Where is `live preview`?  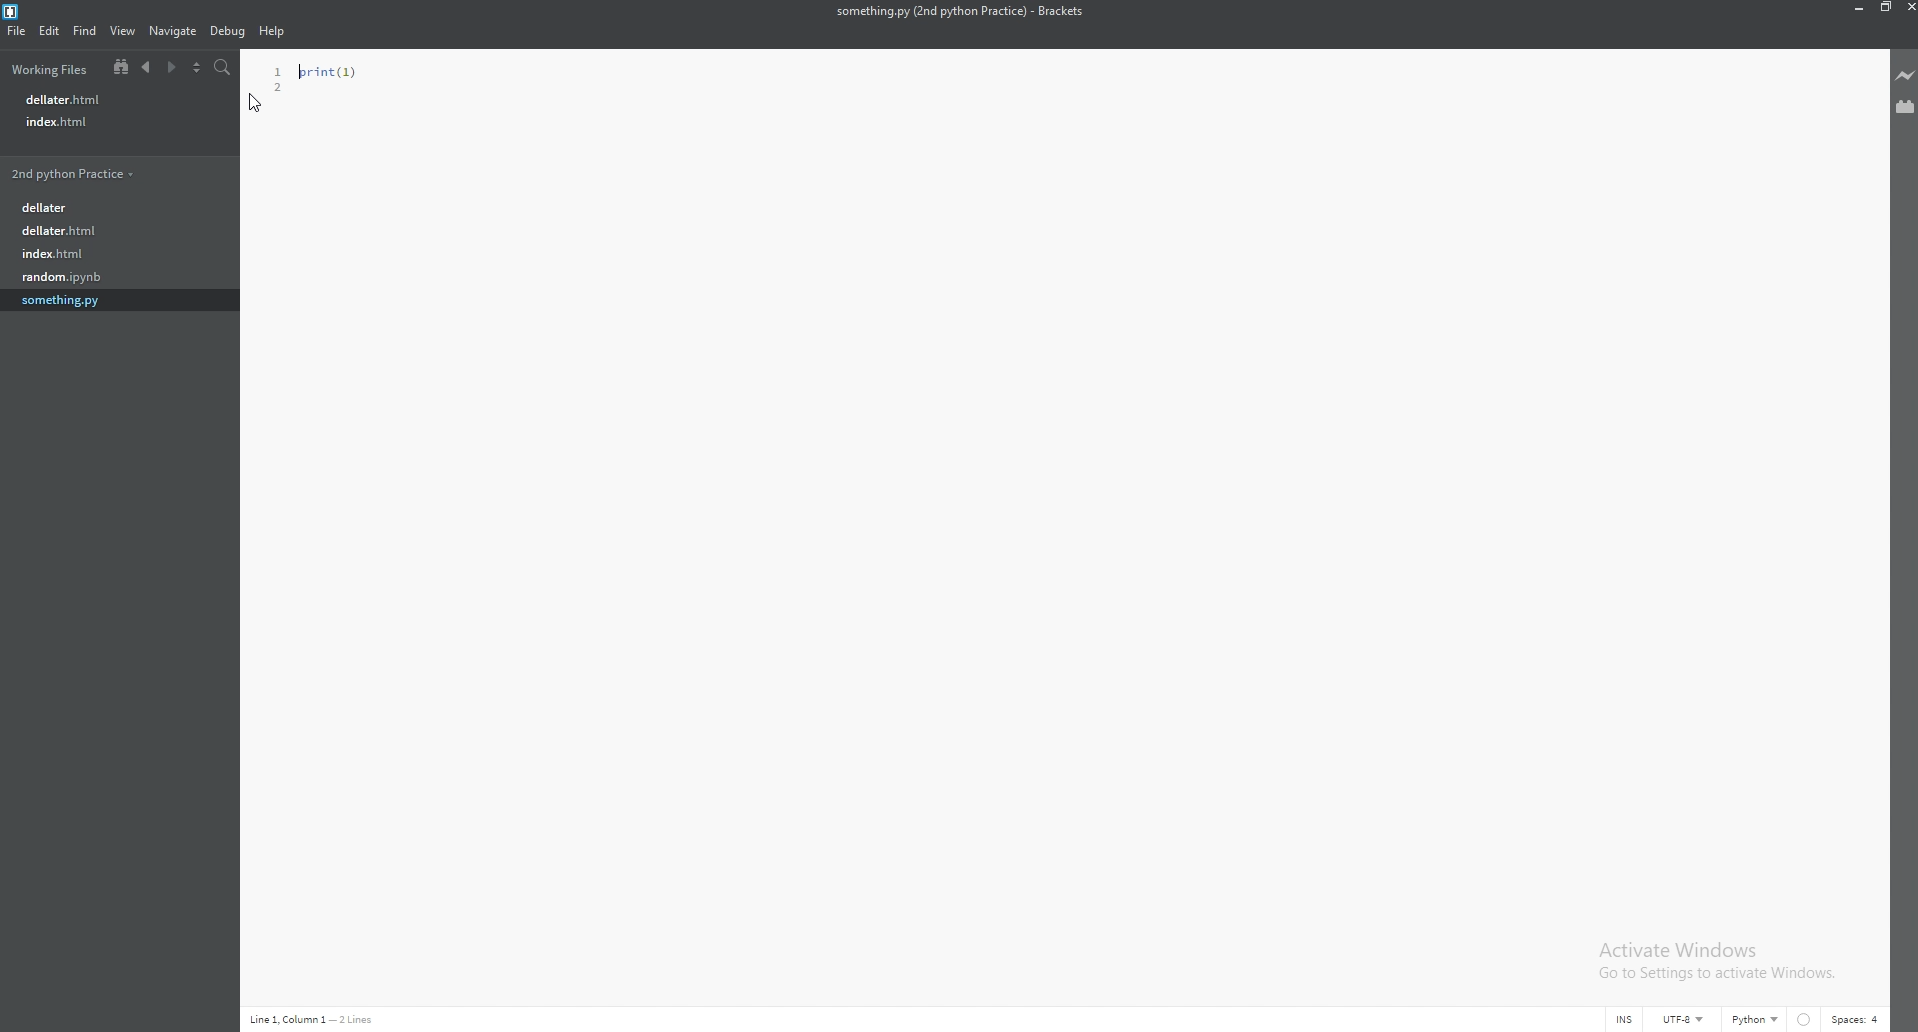
live preview is located at coordinates (1905, 75).